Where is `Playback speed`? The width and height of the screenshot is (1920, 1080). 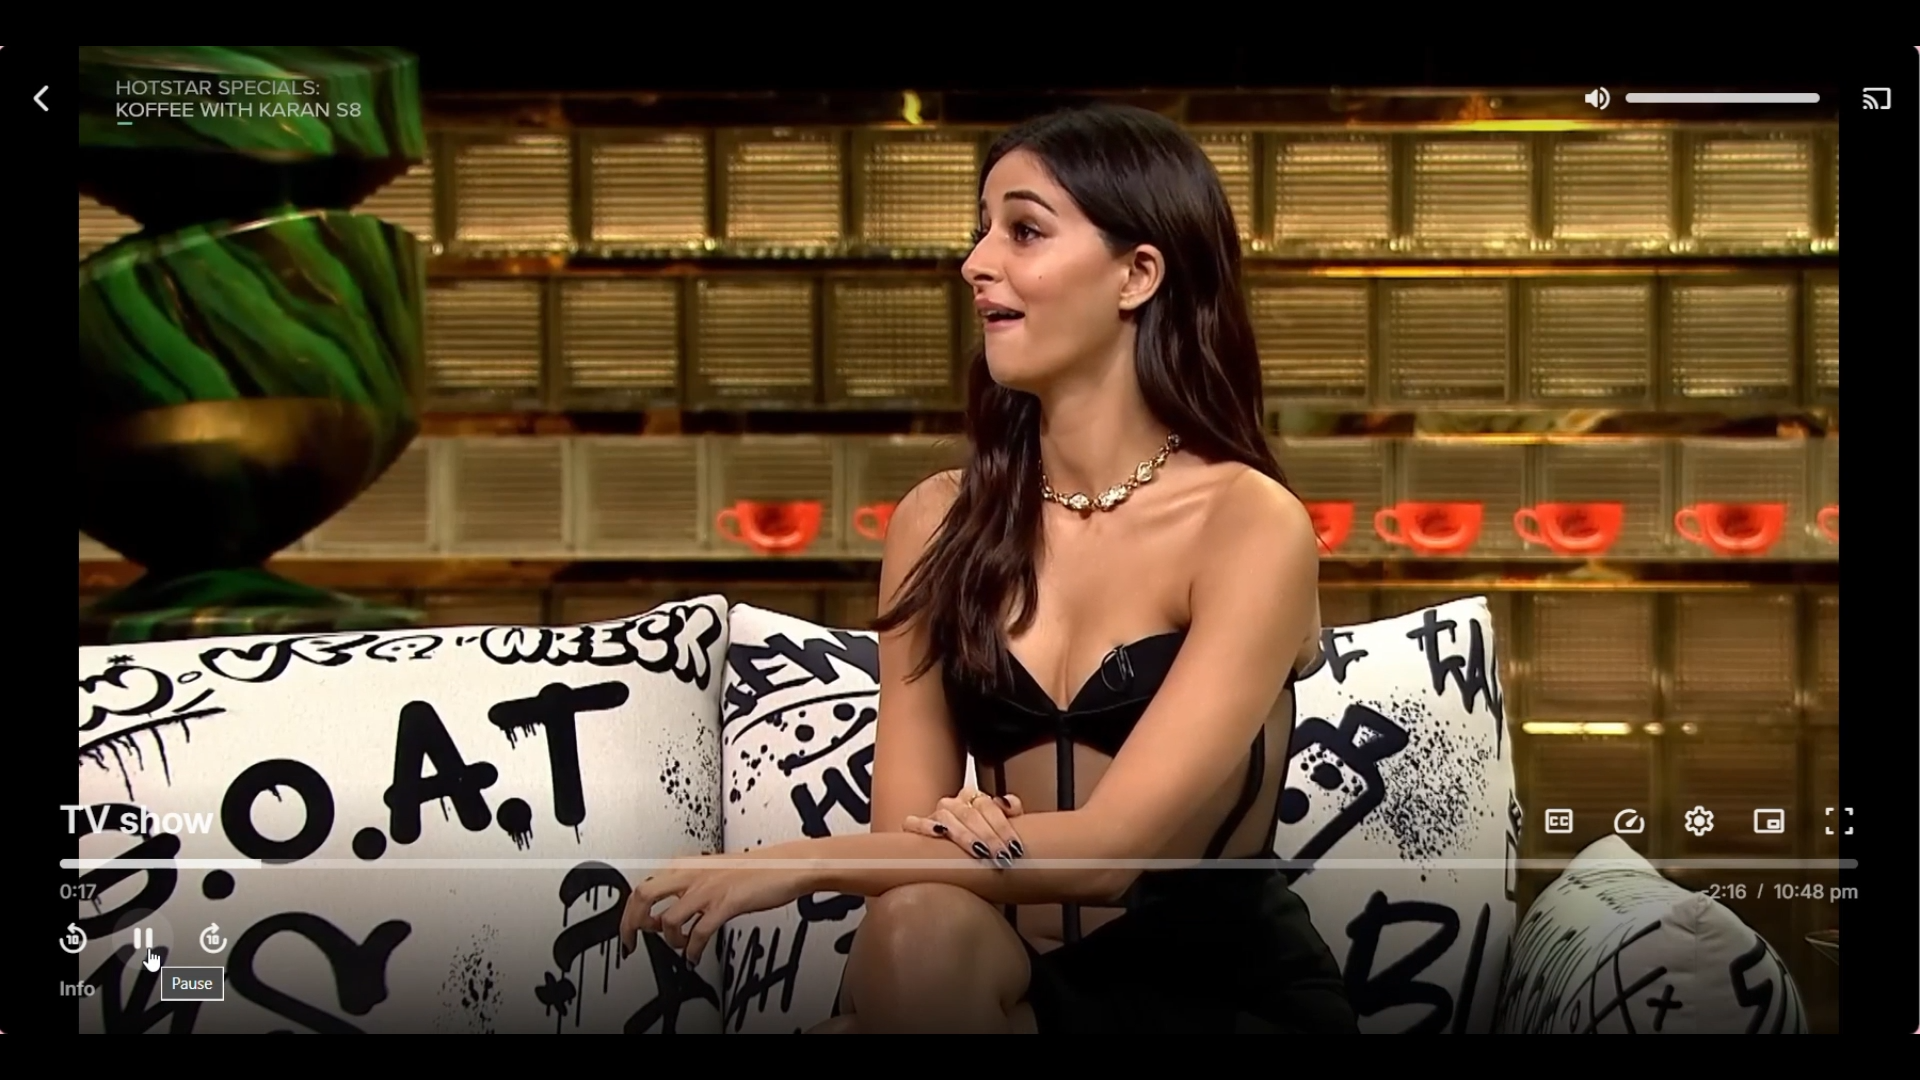 Playback speed is located at coordinates (1629, 823).